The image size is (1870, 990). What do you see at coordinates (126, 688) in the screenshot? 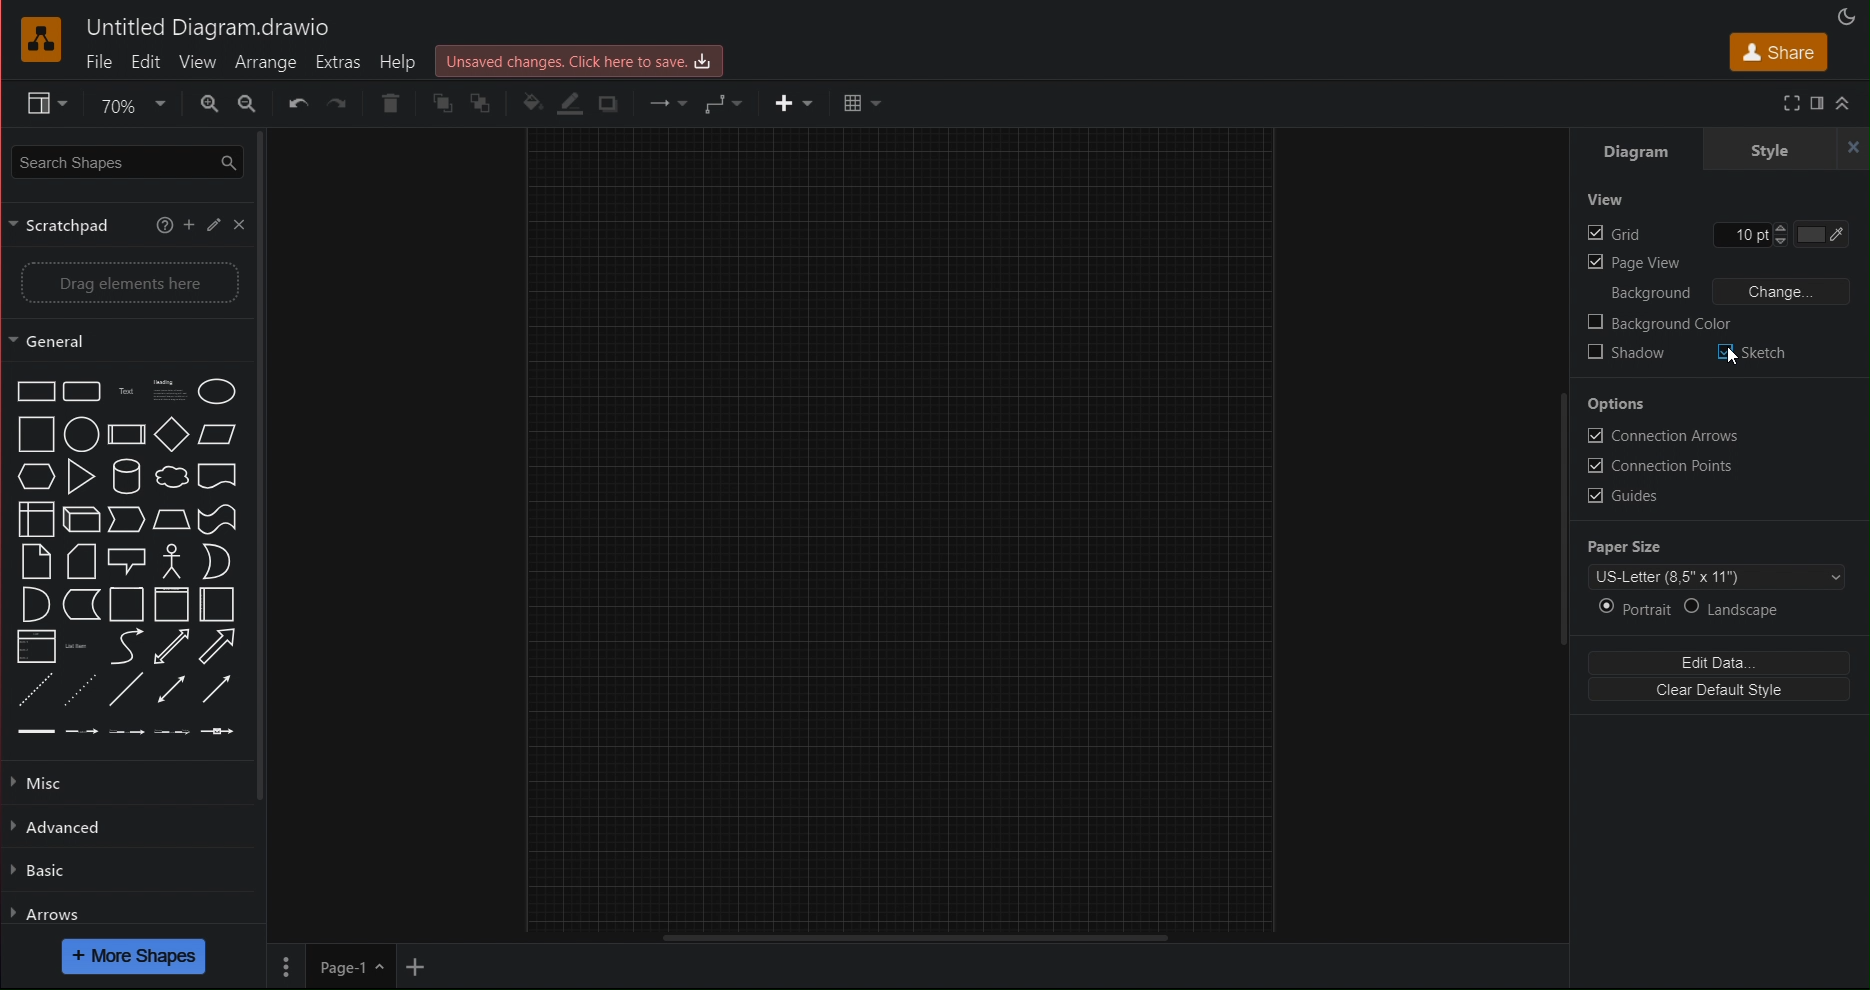
I see `line` at bounding box center [126, 688].